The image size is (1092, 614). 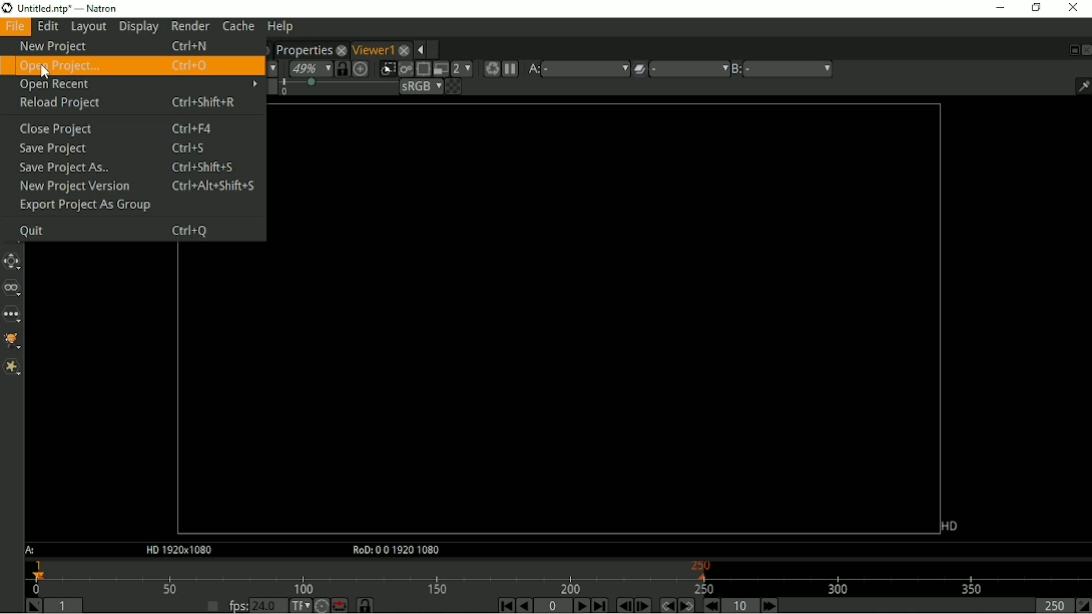 What do you see at coordinates (177, 550) in the screenshot?
I see `HD` at bounding box center [177, 550].